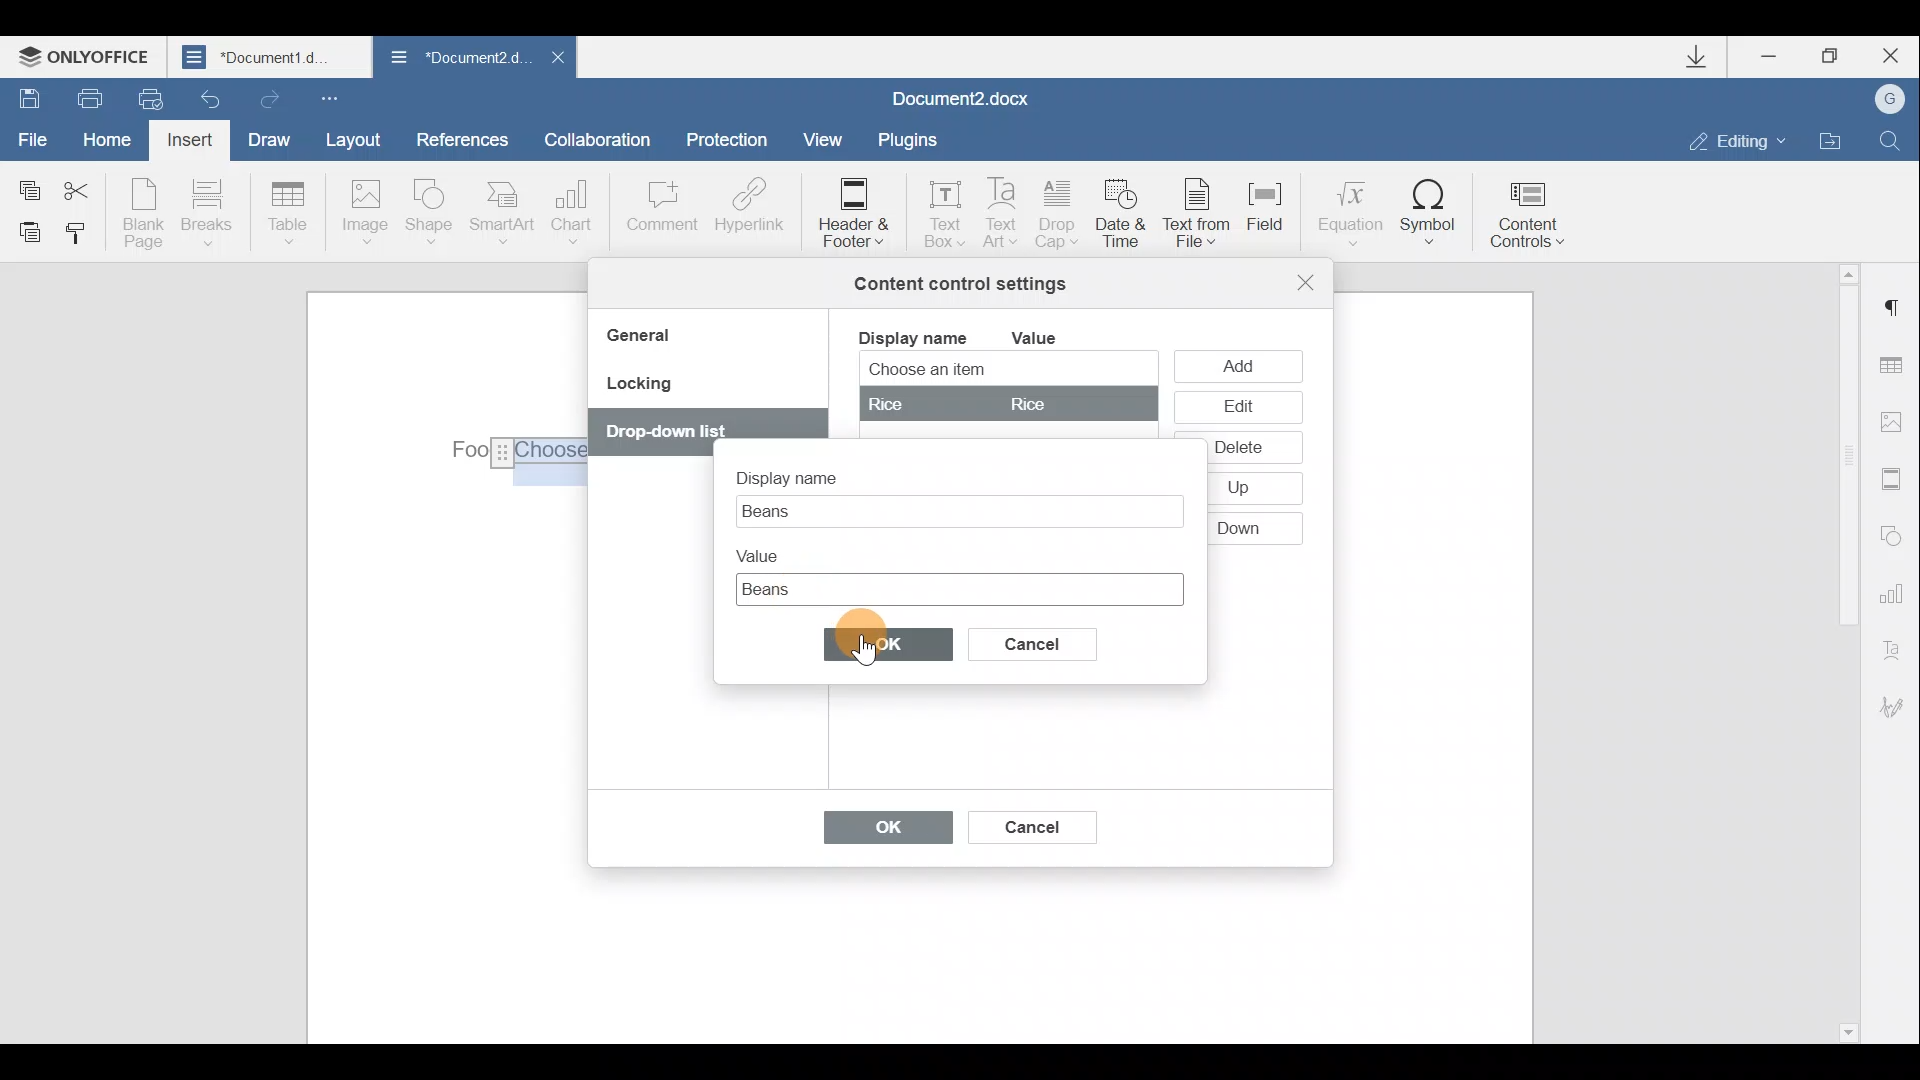  I want to click on Redo, so click(266, 95).